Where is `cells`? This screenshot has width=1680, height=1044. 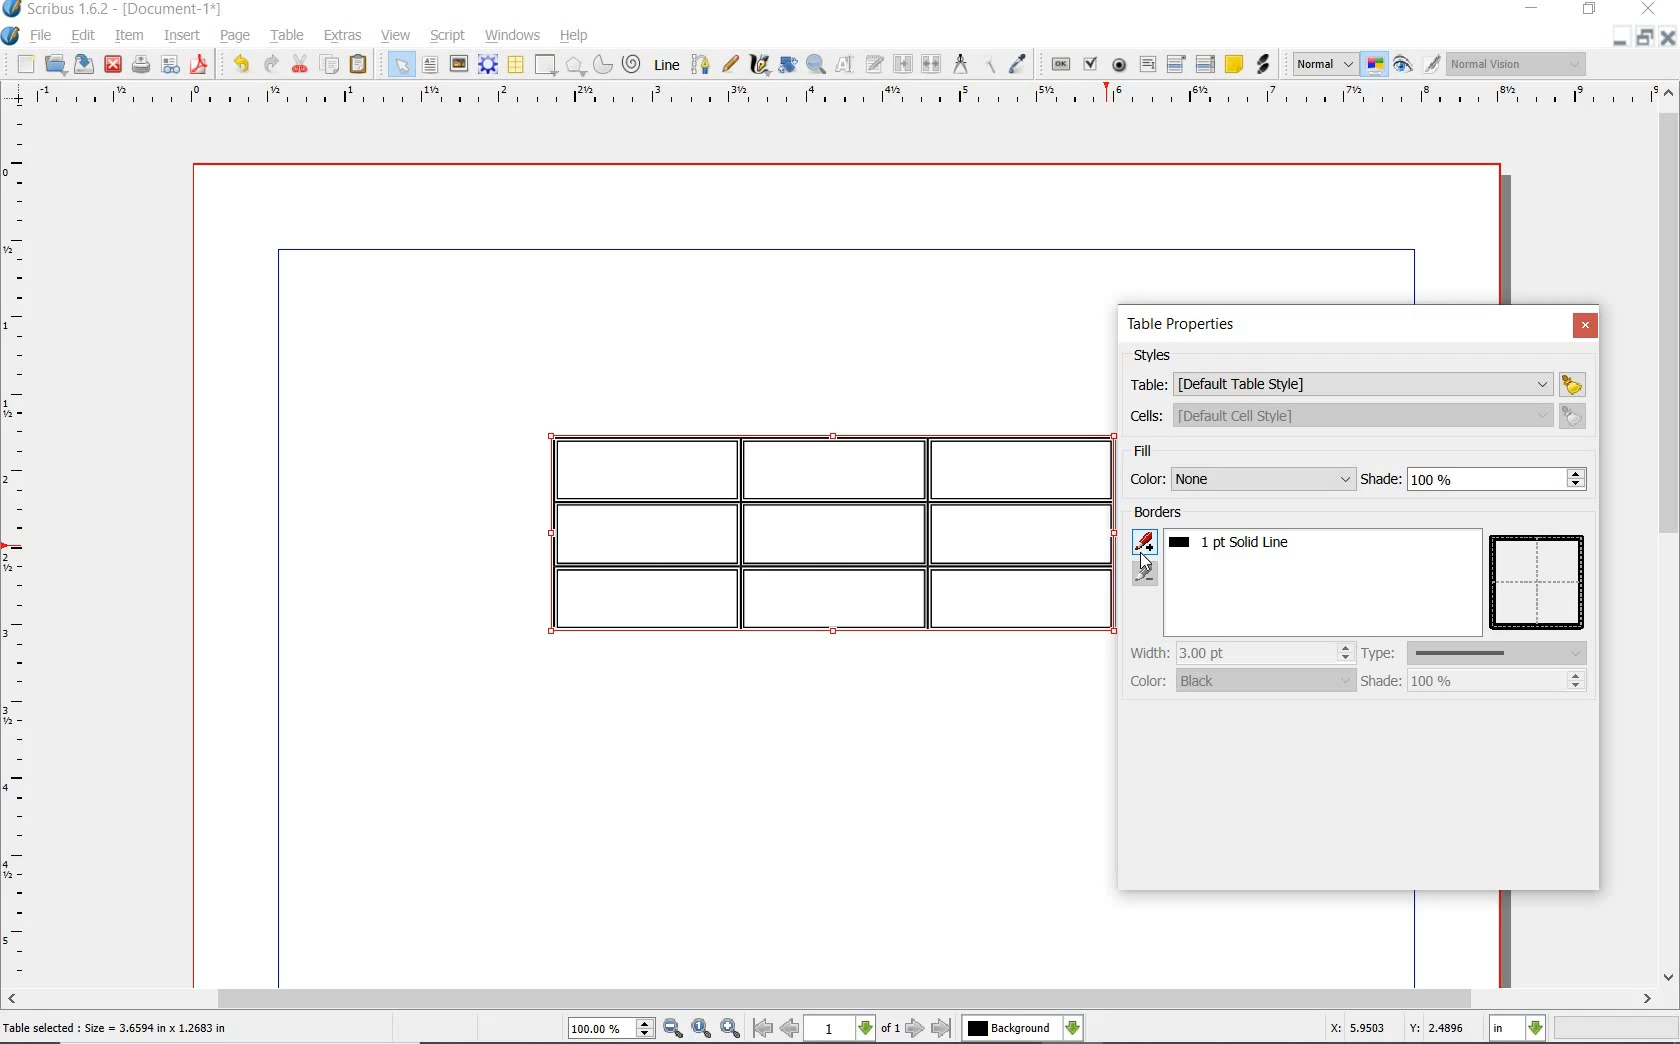
cells is located at coordinates (1354, 415).